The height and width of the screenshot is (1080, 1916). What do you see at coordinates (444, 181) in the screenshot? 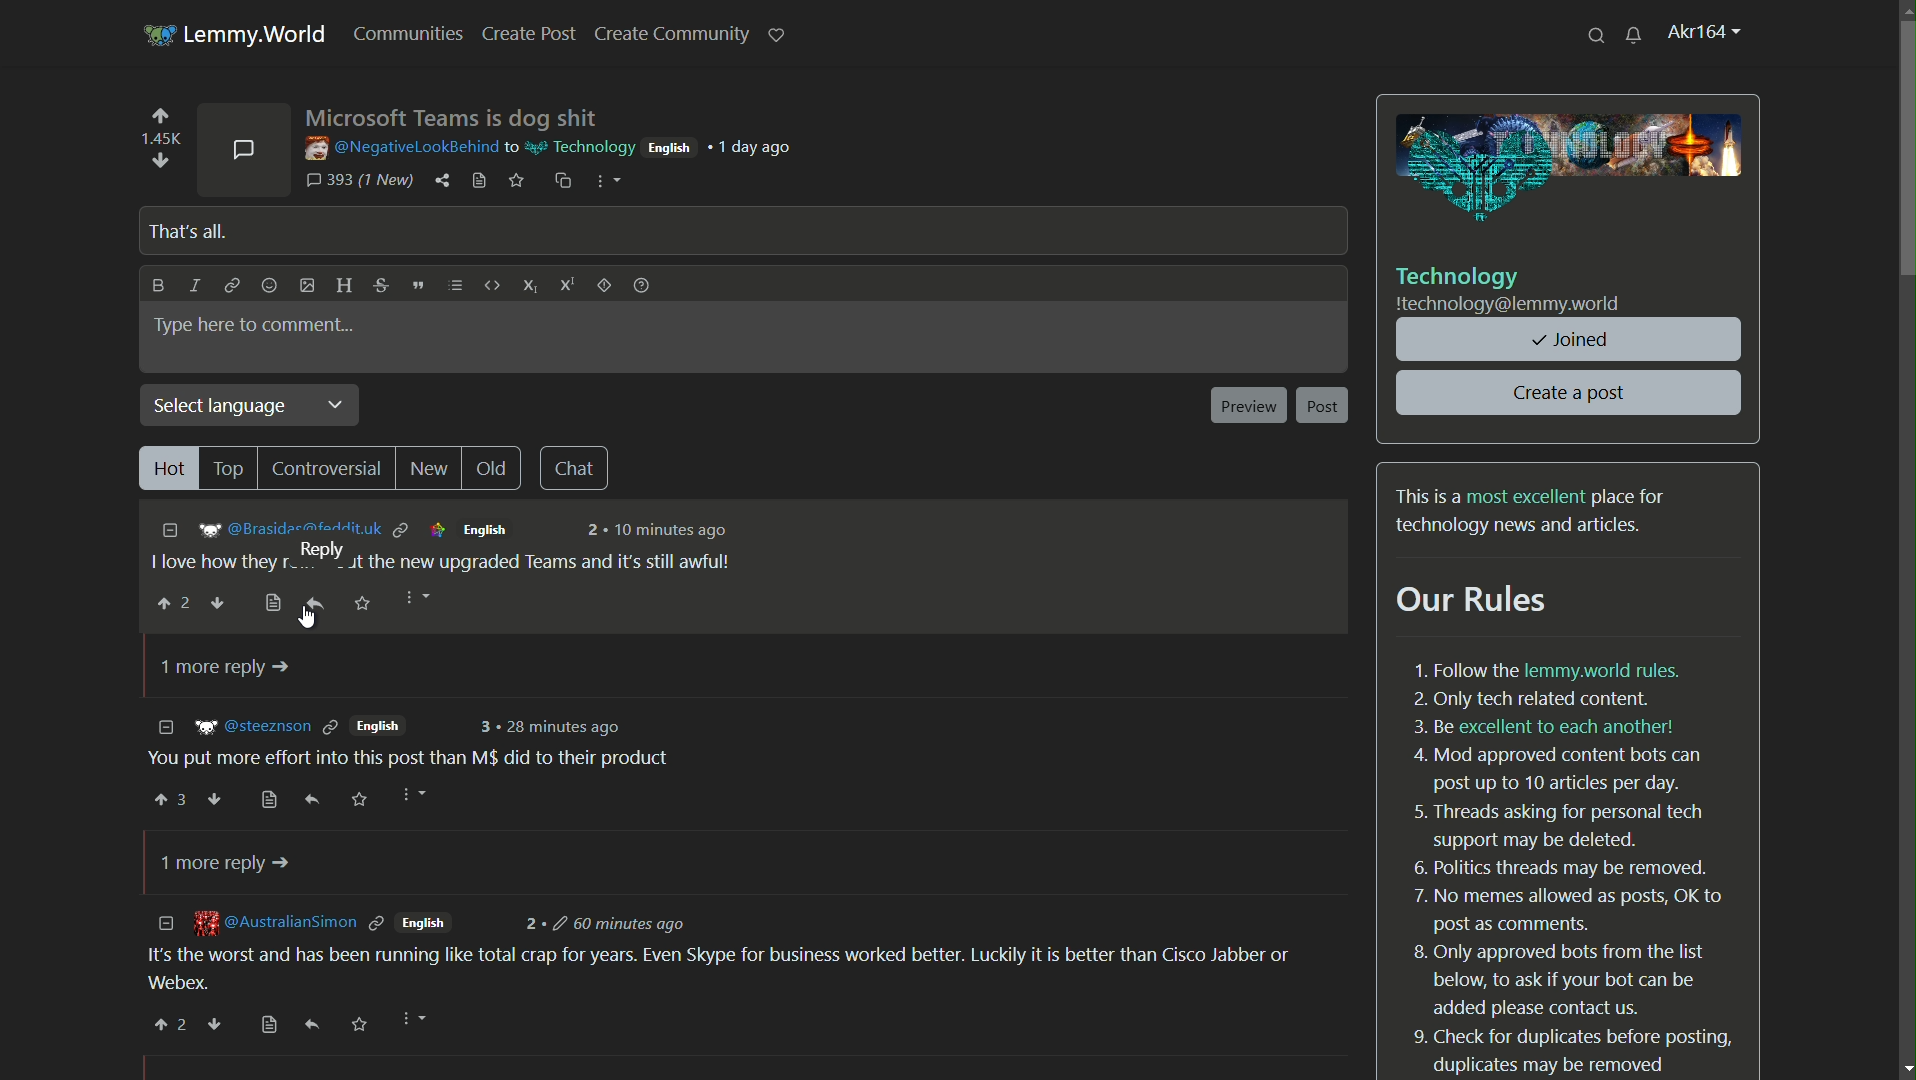
I see `share` at bounding box center [444, 181].